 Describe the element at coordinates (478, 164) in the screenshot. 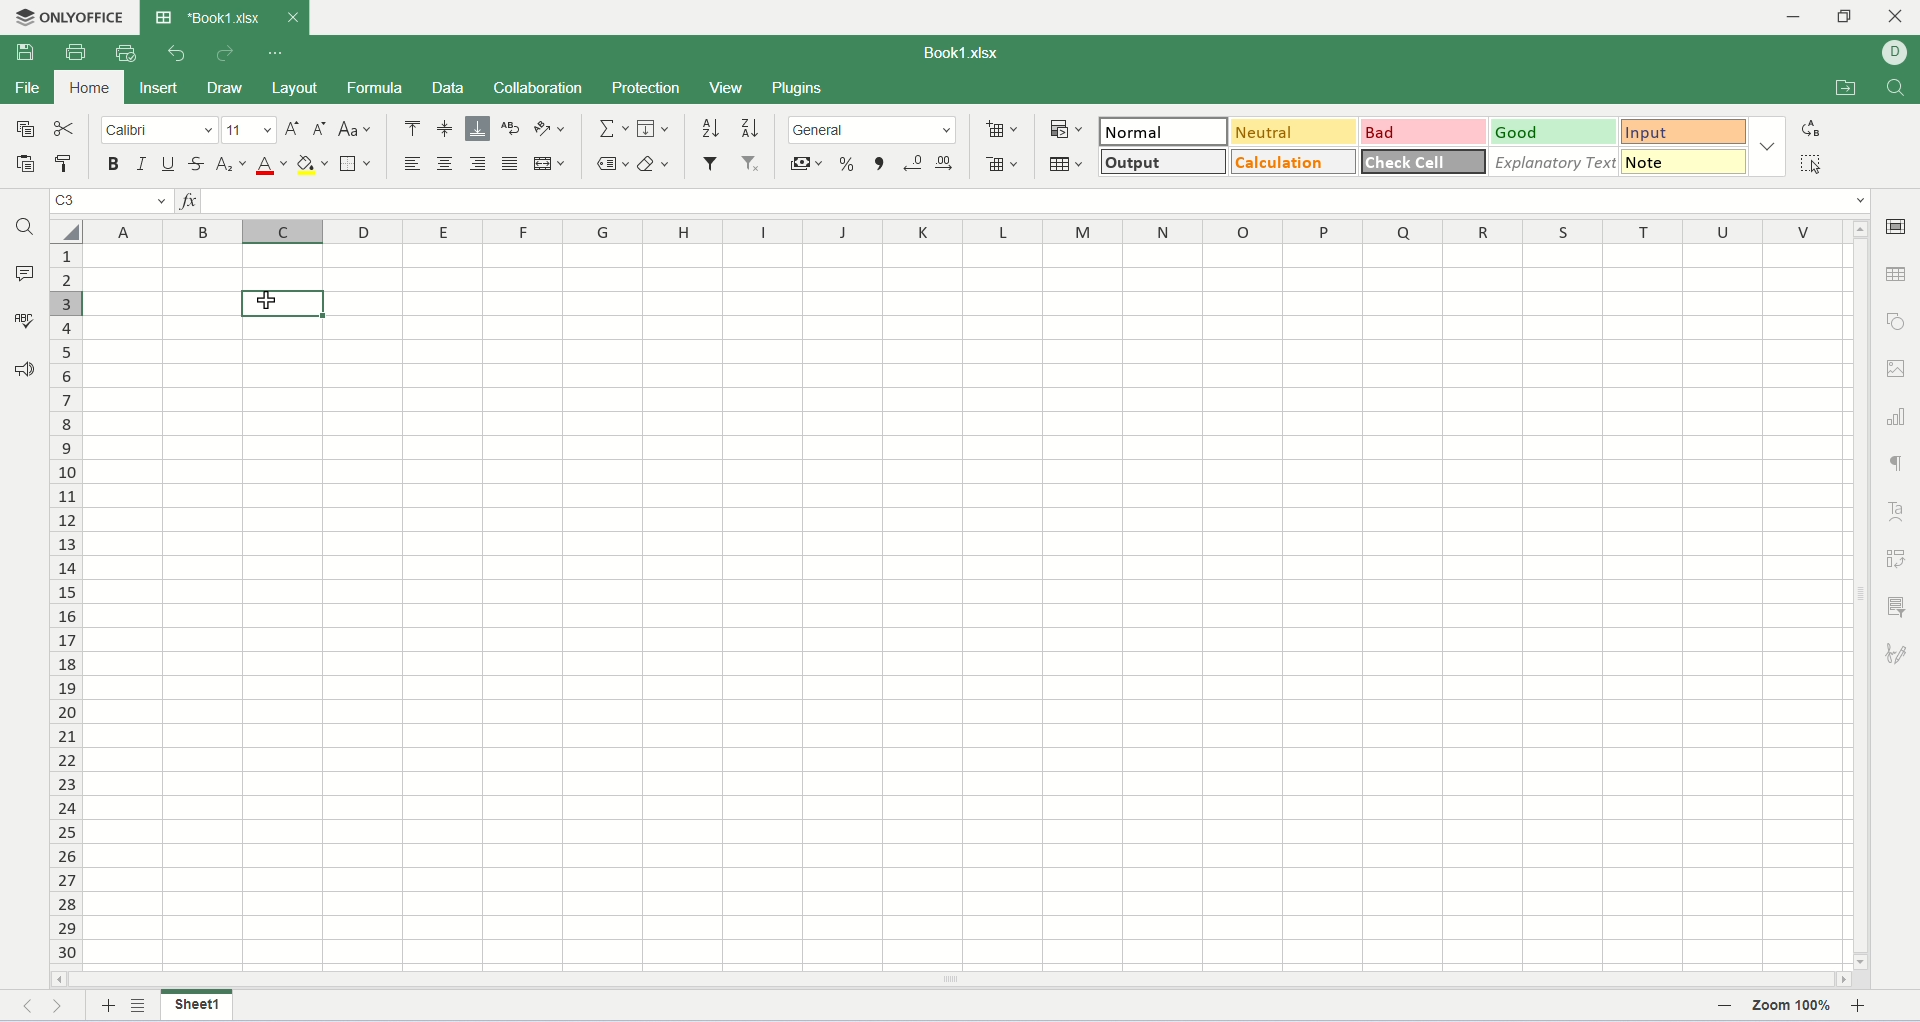

I see `align right` at that location.